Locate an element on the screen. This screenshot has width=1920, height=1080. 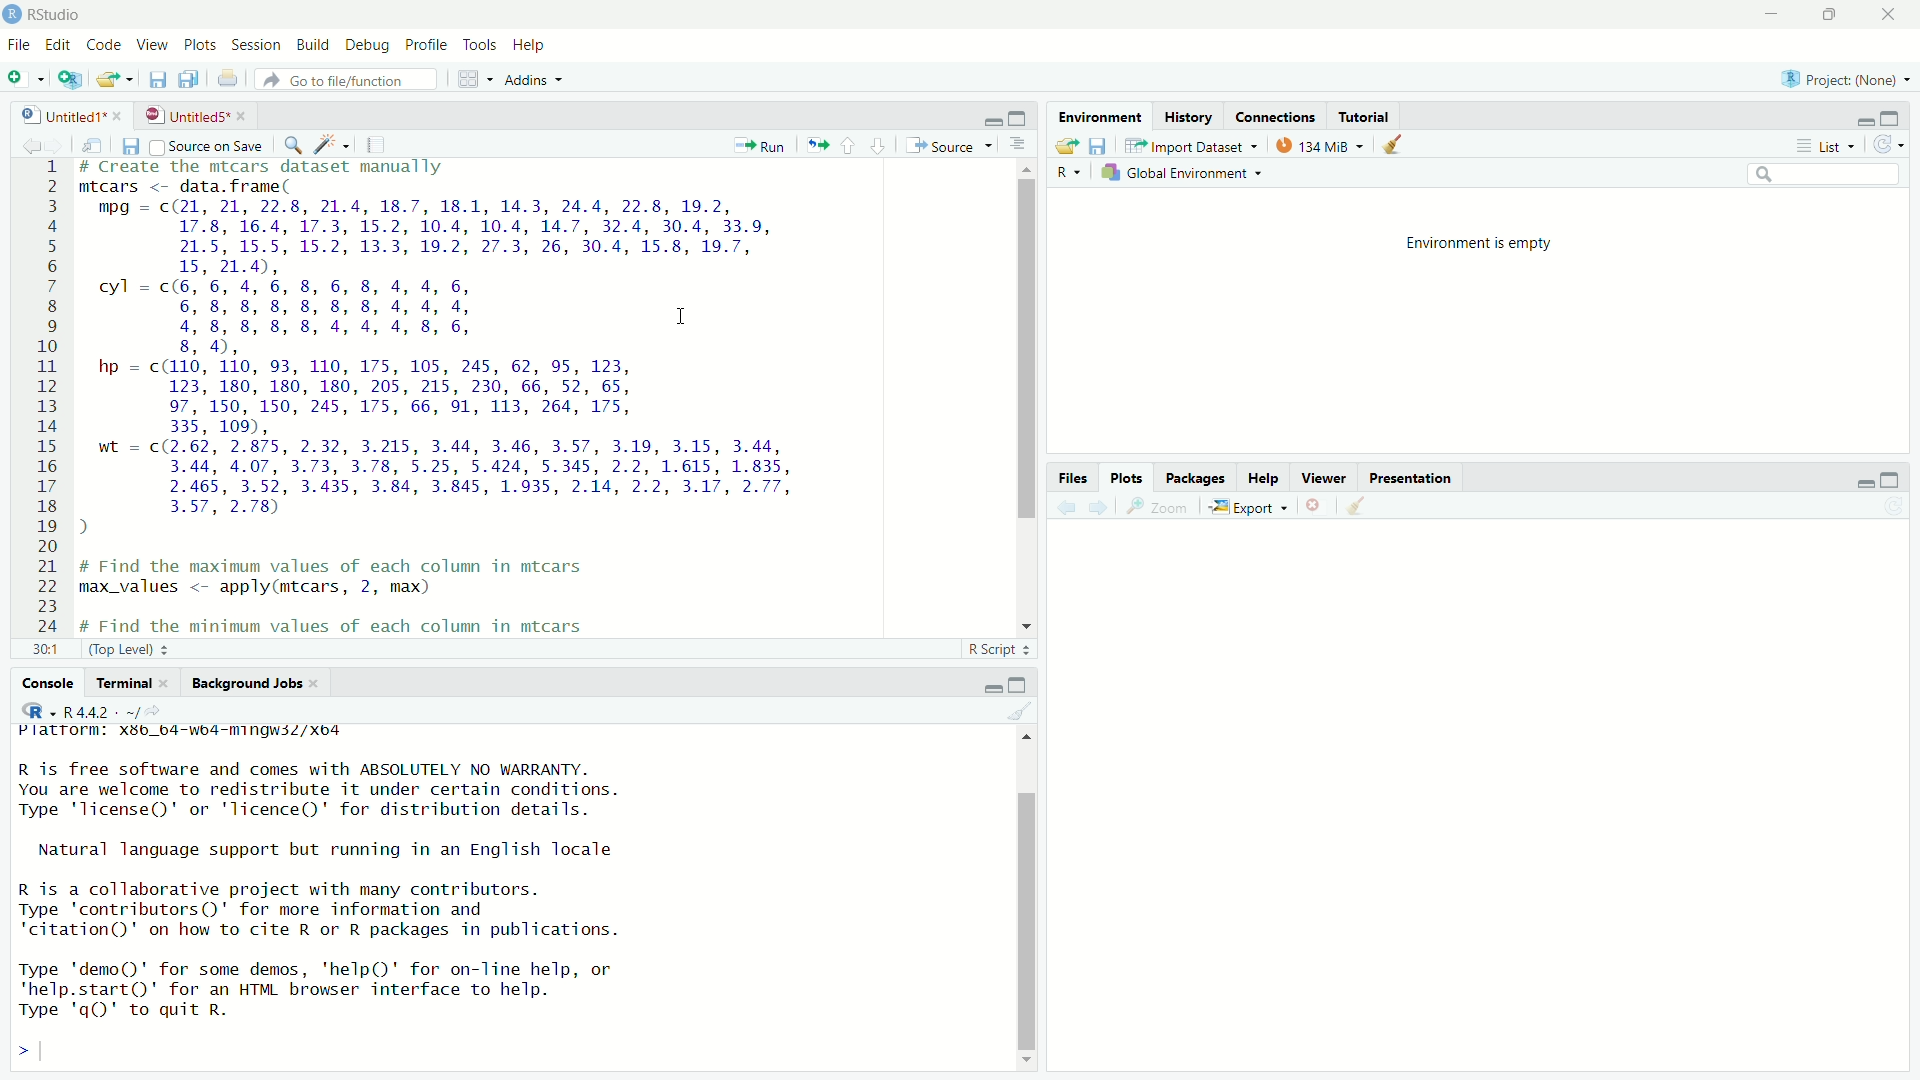
134 MIB ~ is located at coordinates (1317, 147).